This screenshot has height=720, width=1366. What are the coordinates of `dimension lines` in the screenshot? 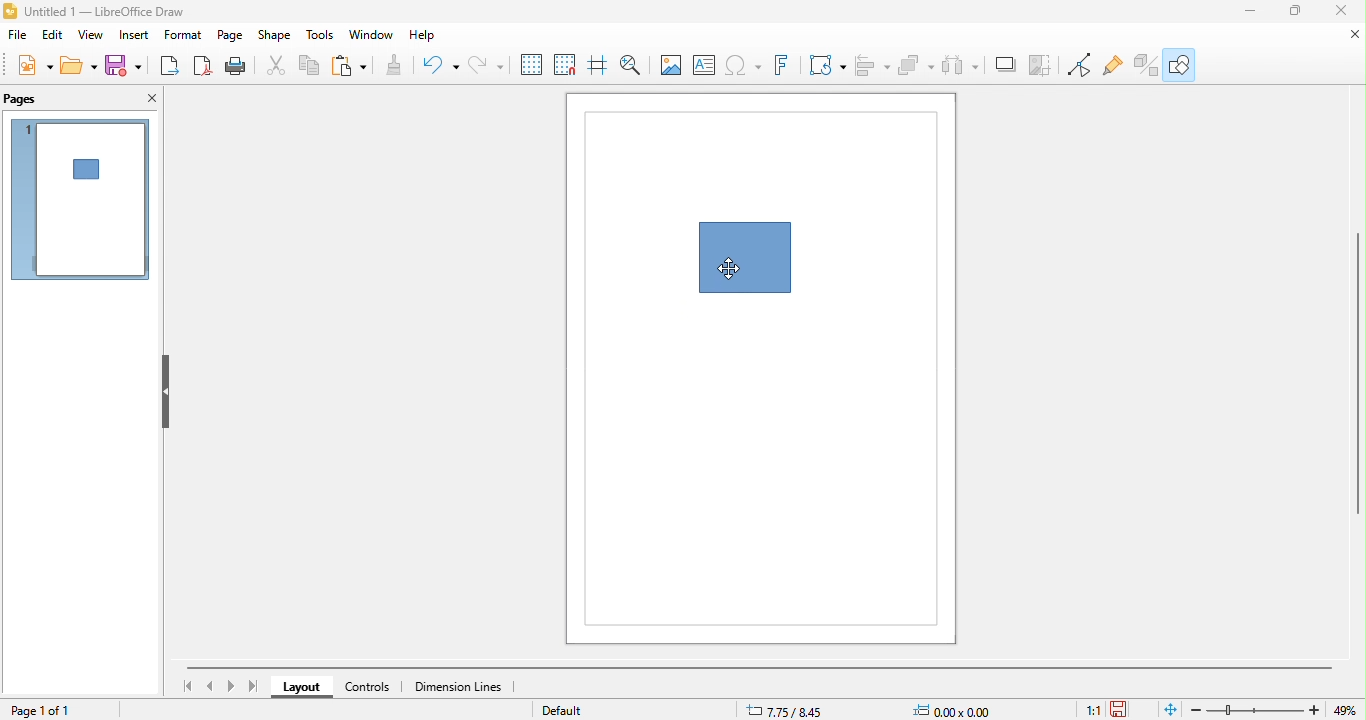 It's located at (461, 687).